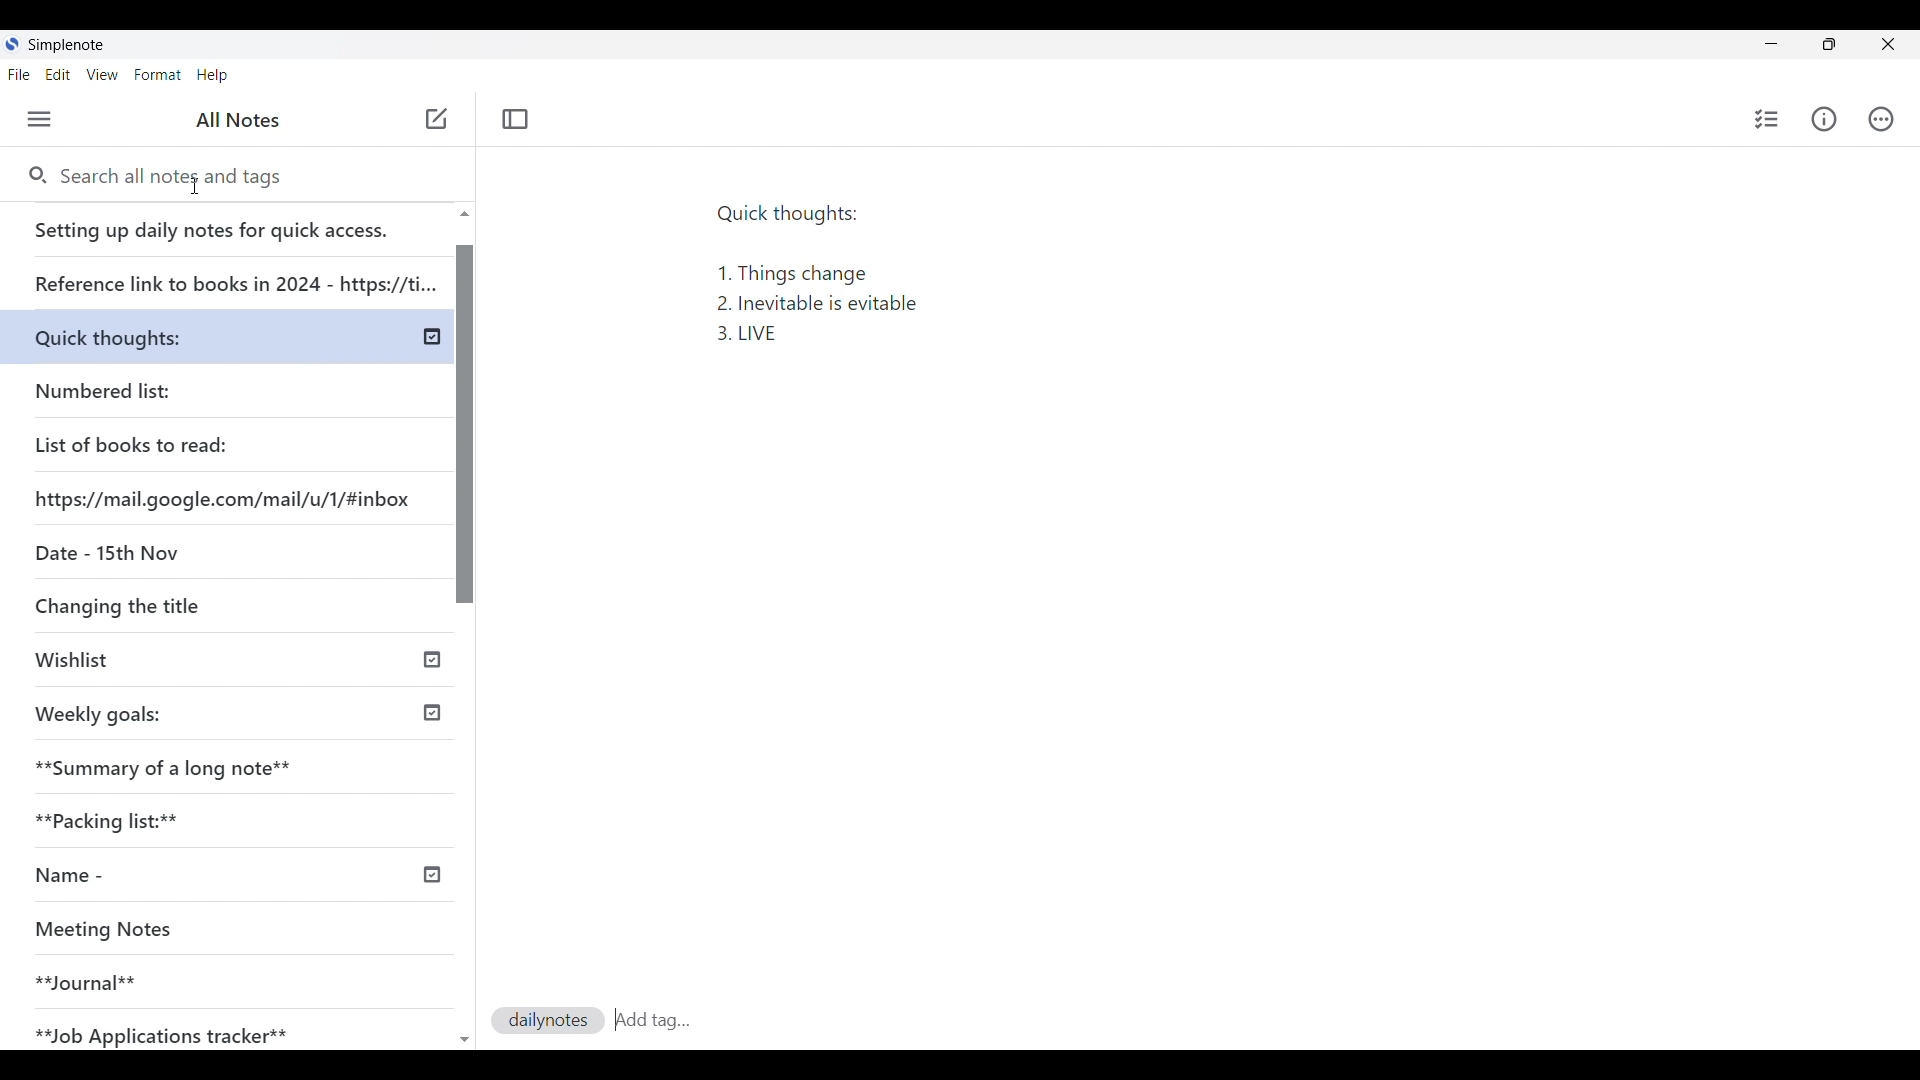  I want to click on Date, so click(103, 551).